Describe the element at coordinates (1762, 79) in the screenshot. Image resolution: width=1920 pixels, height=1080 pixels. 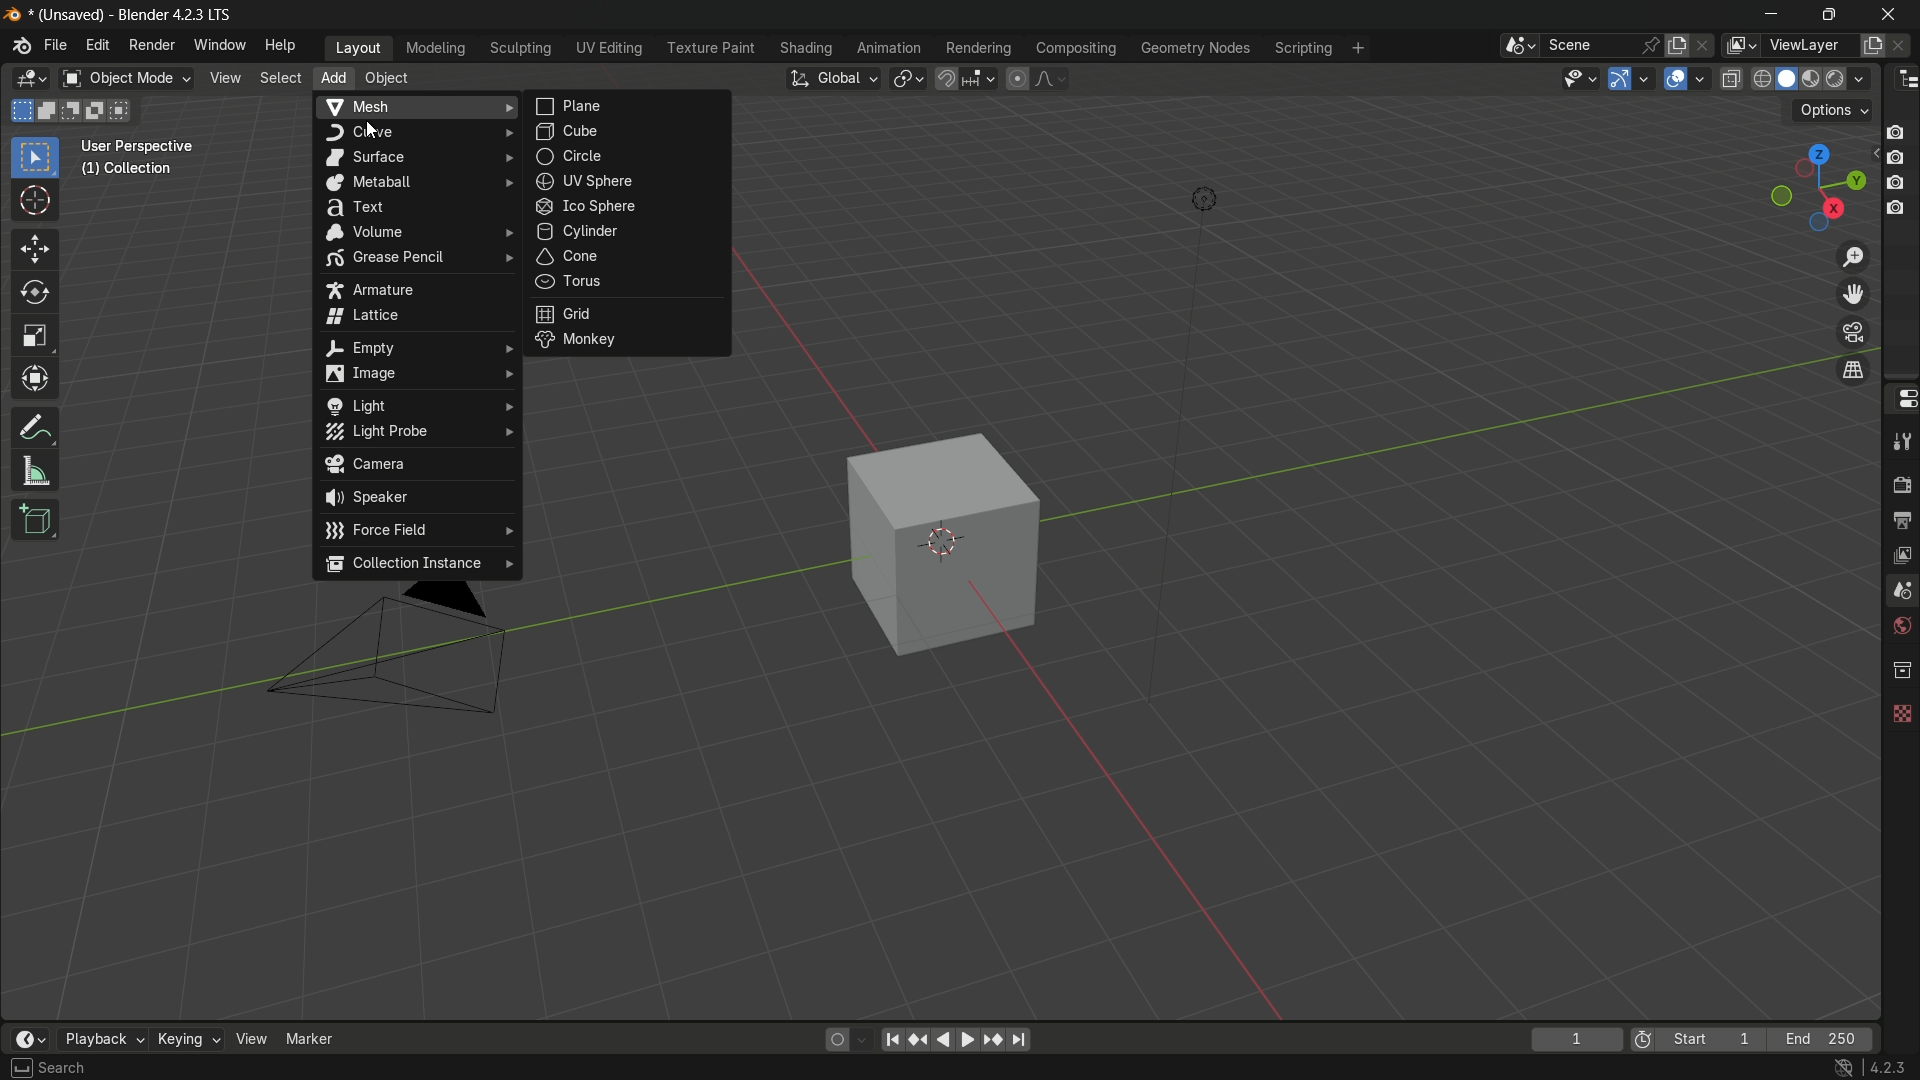
I see `wireframe` at that location.